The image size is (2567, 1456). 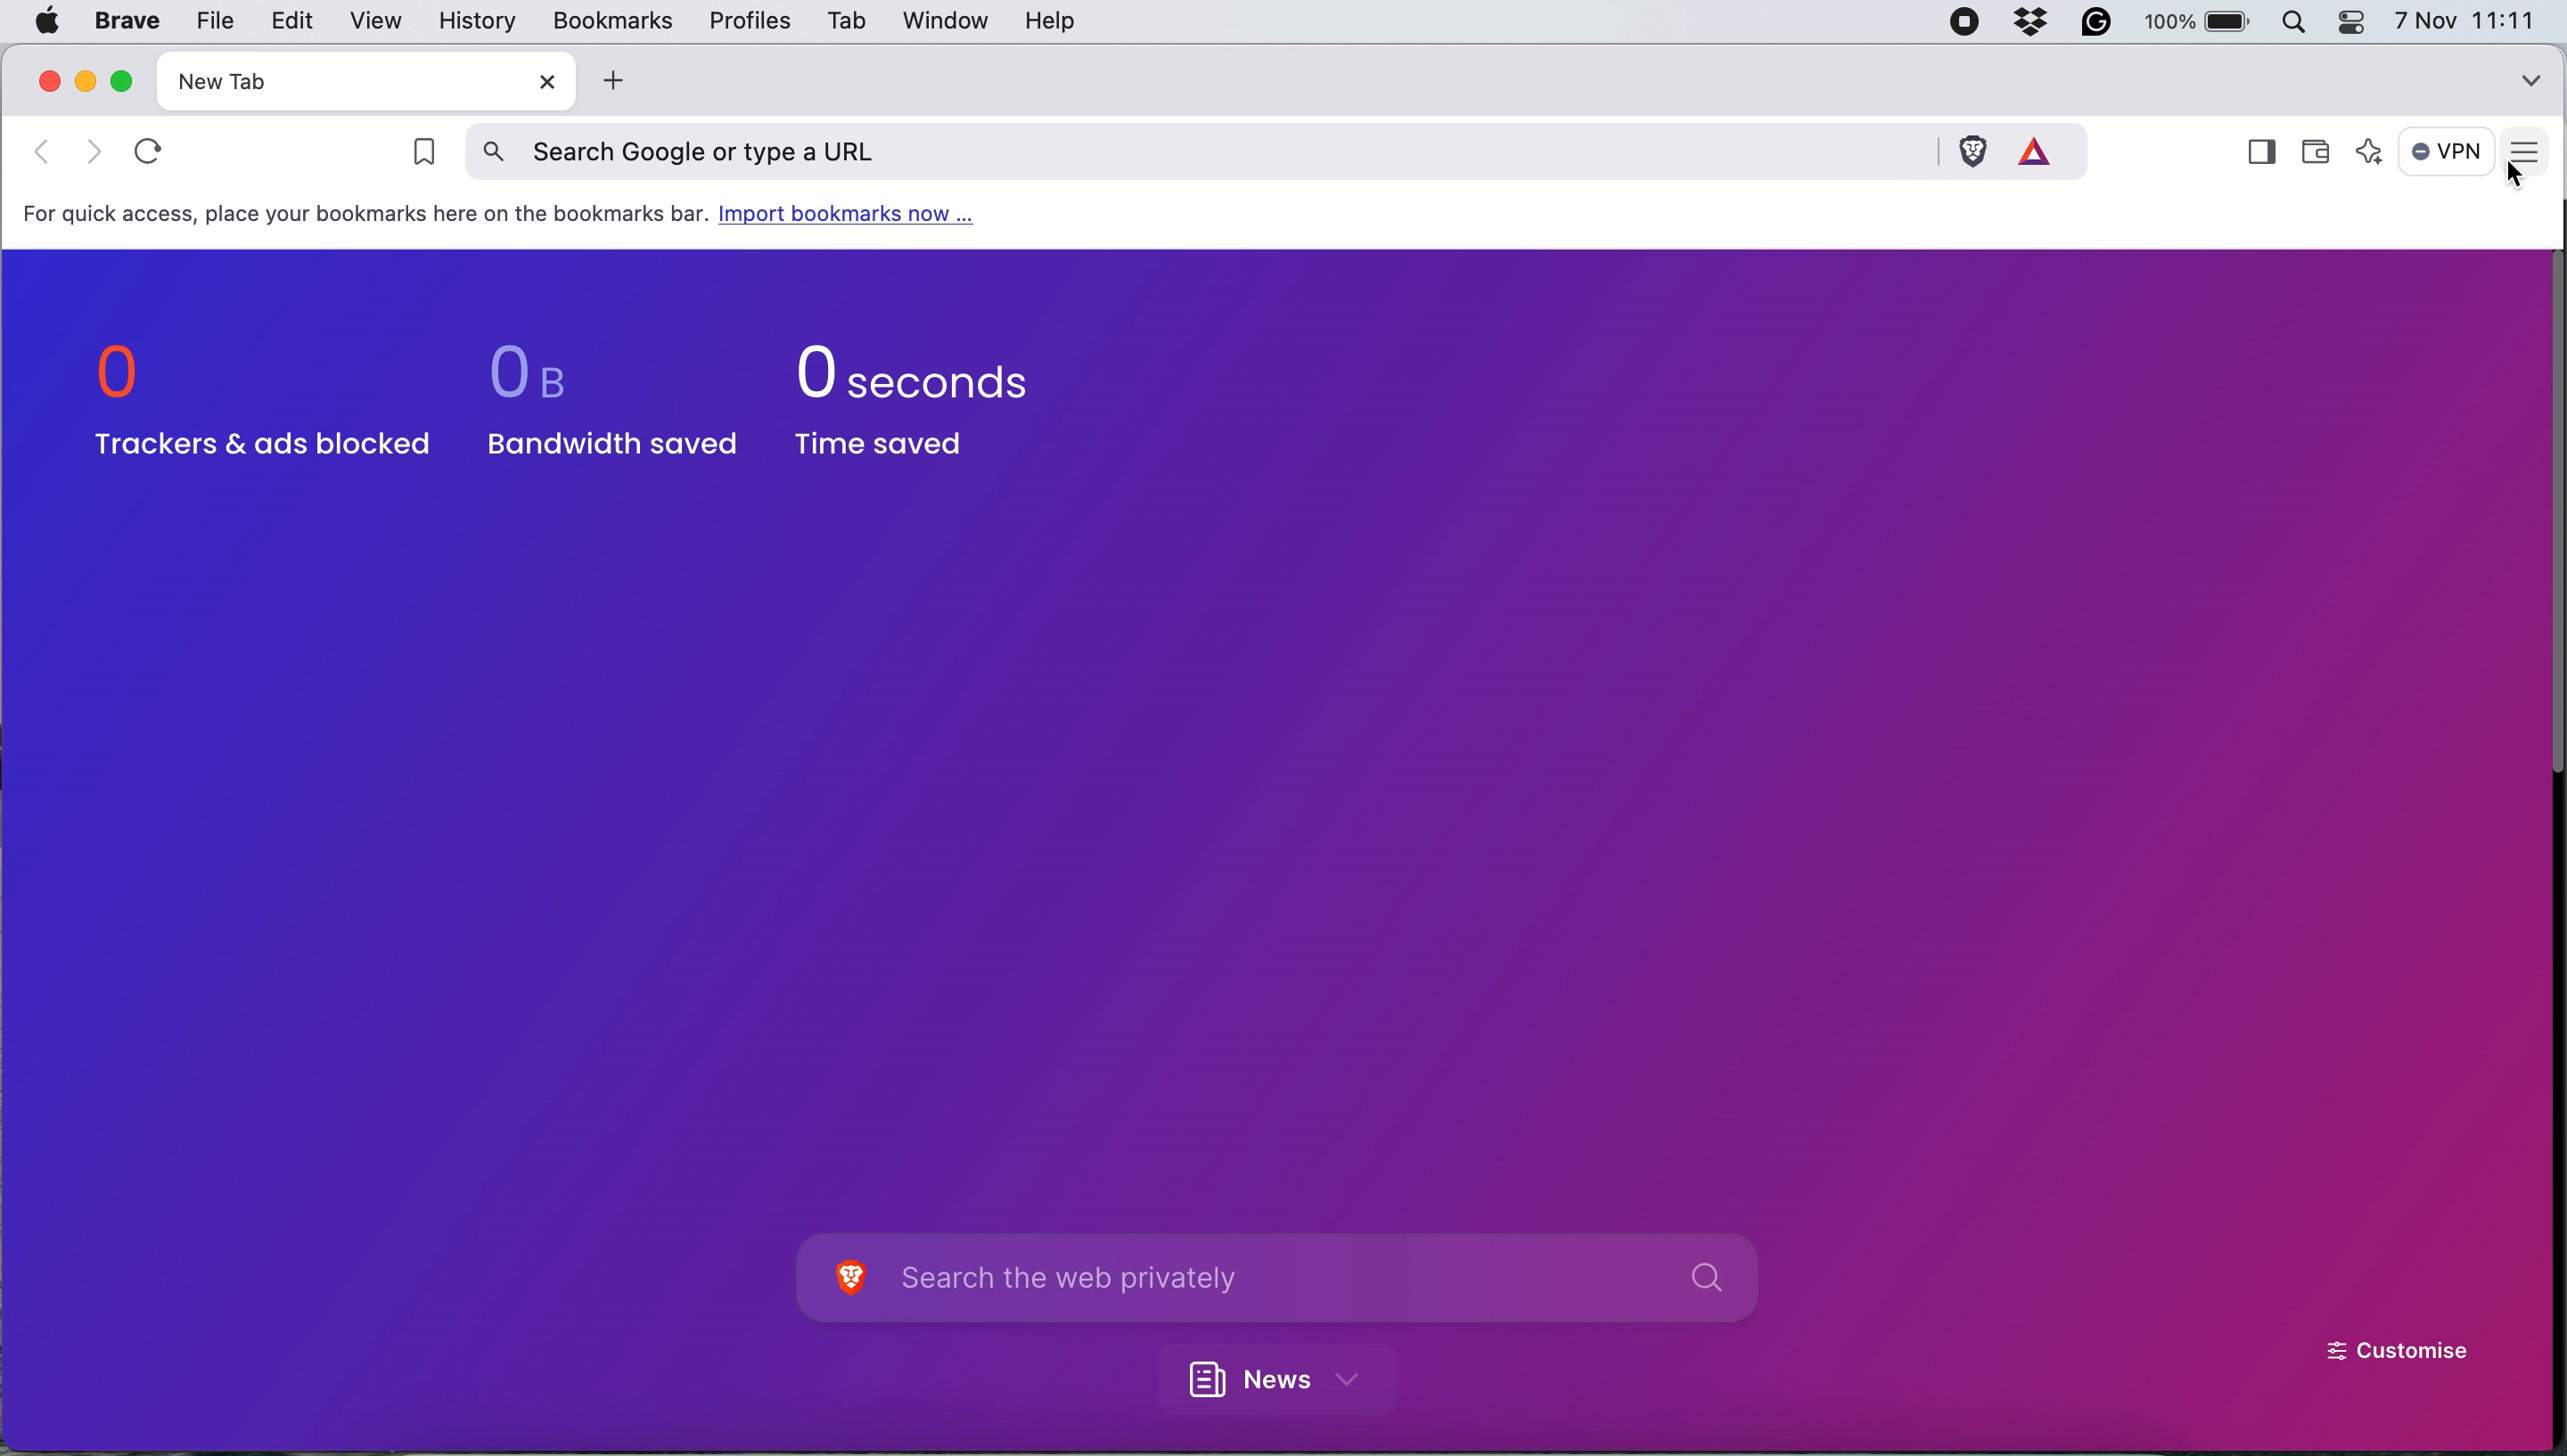 What do you see at coordinates (848, 1281) in the screenshot?
I see `Brave customize list` at bounding box center [848, 1281].